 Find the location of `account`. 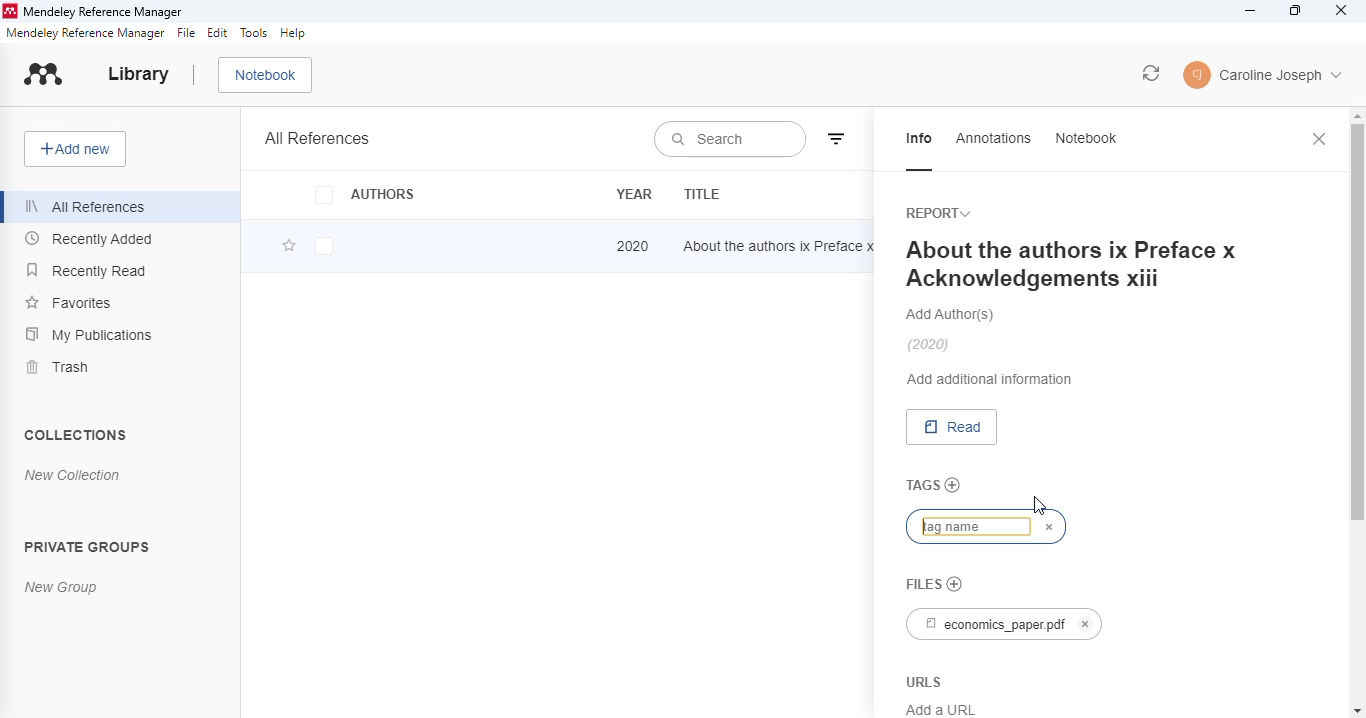

account is located at coordinates (1262, 74).